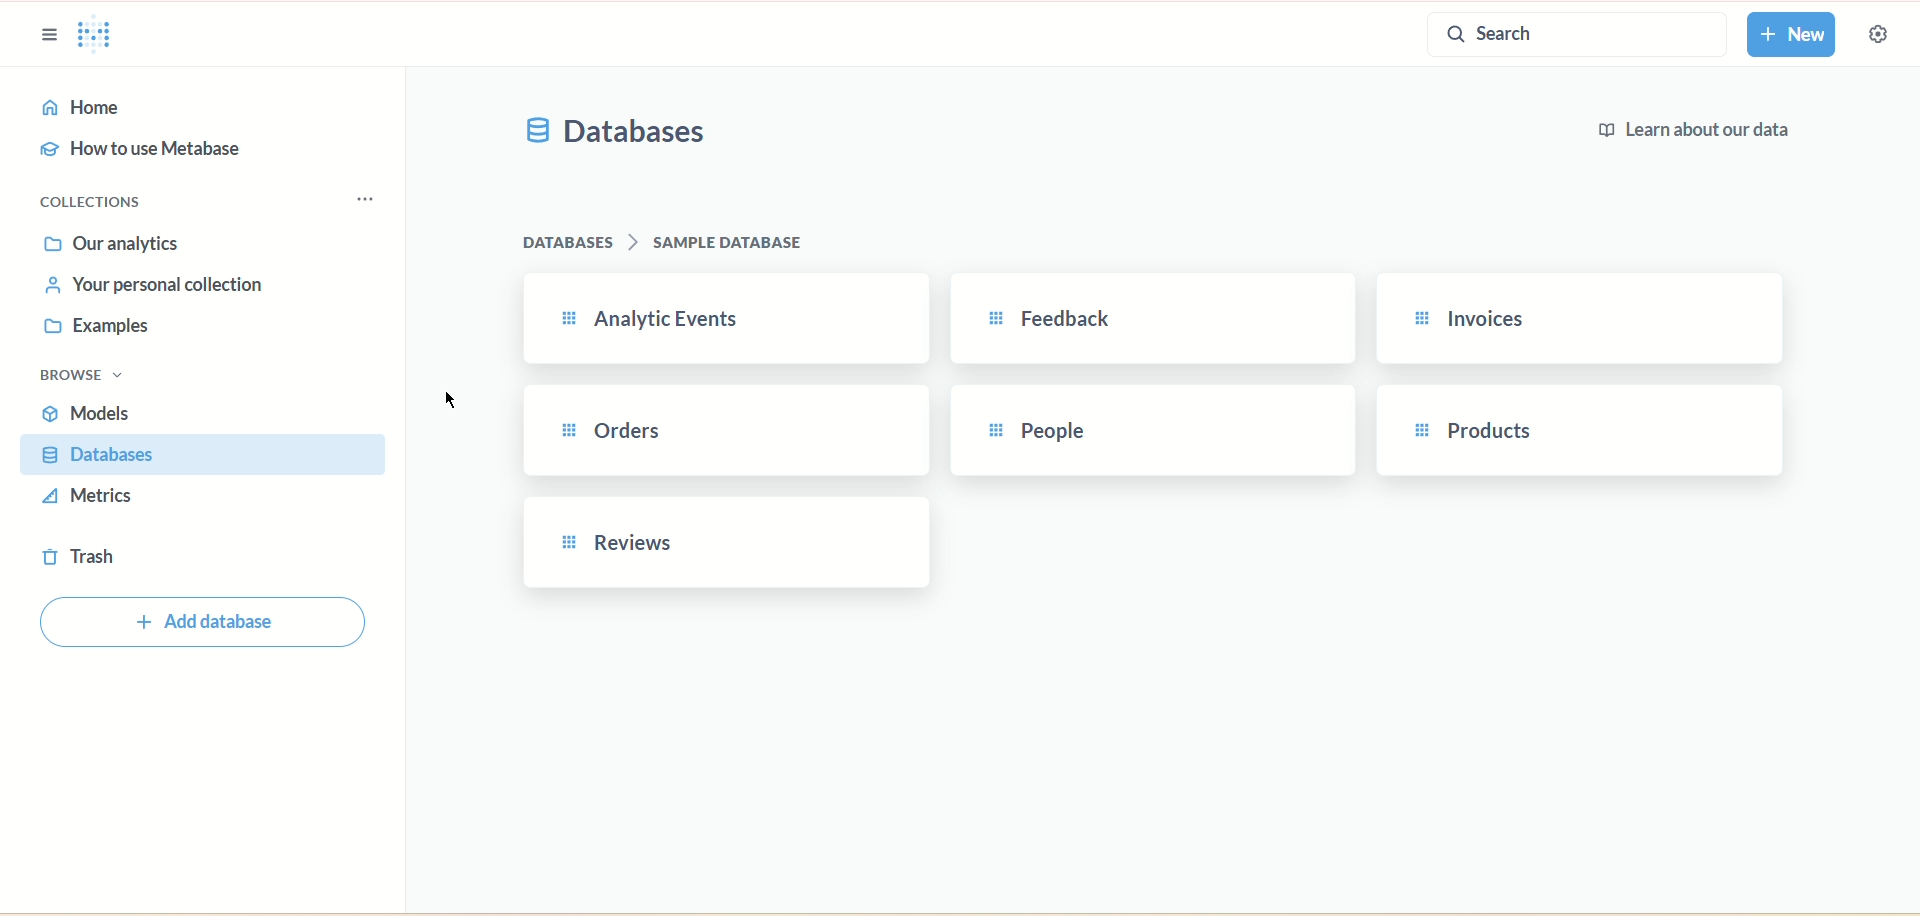 The width and height of the screenshot is (1920, 916). Describe the element at coordinates (109, 205) in the screenshot. I see `collections` at that location.